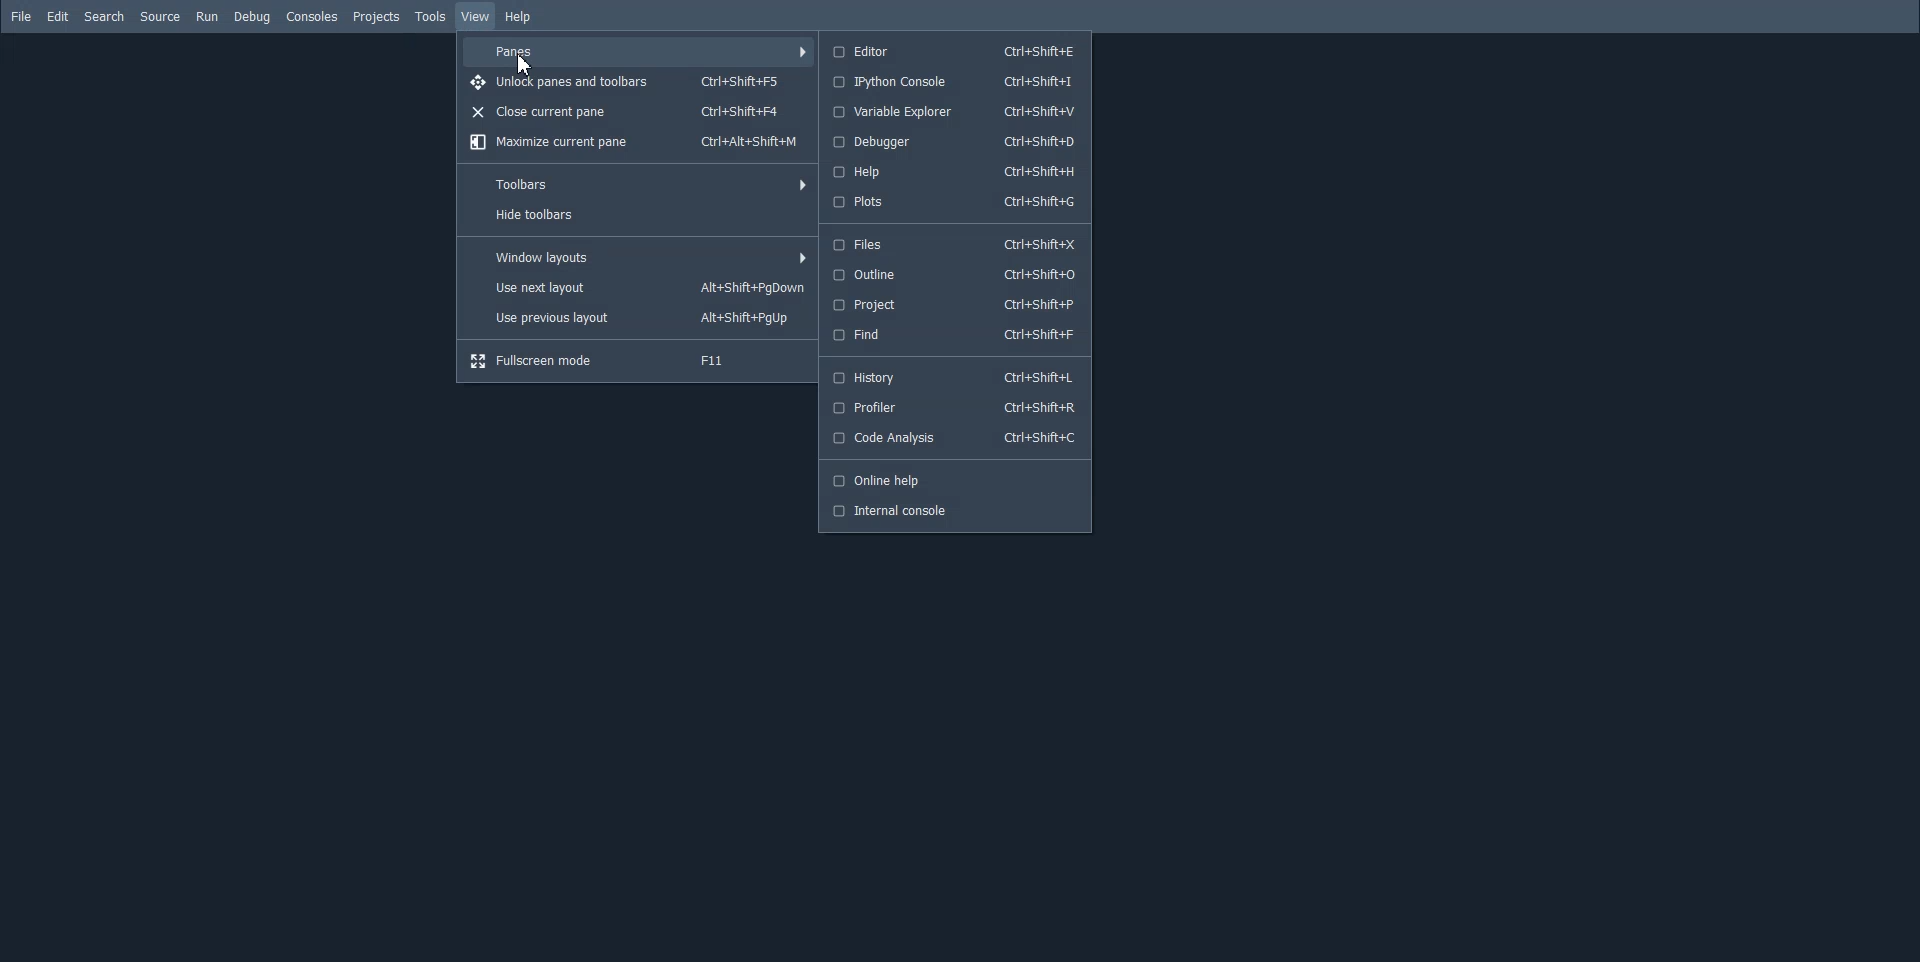 The height and width of the screenshot is (962, 1920). I want to click on Debugger, so click(956, 141).